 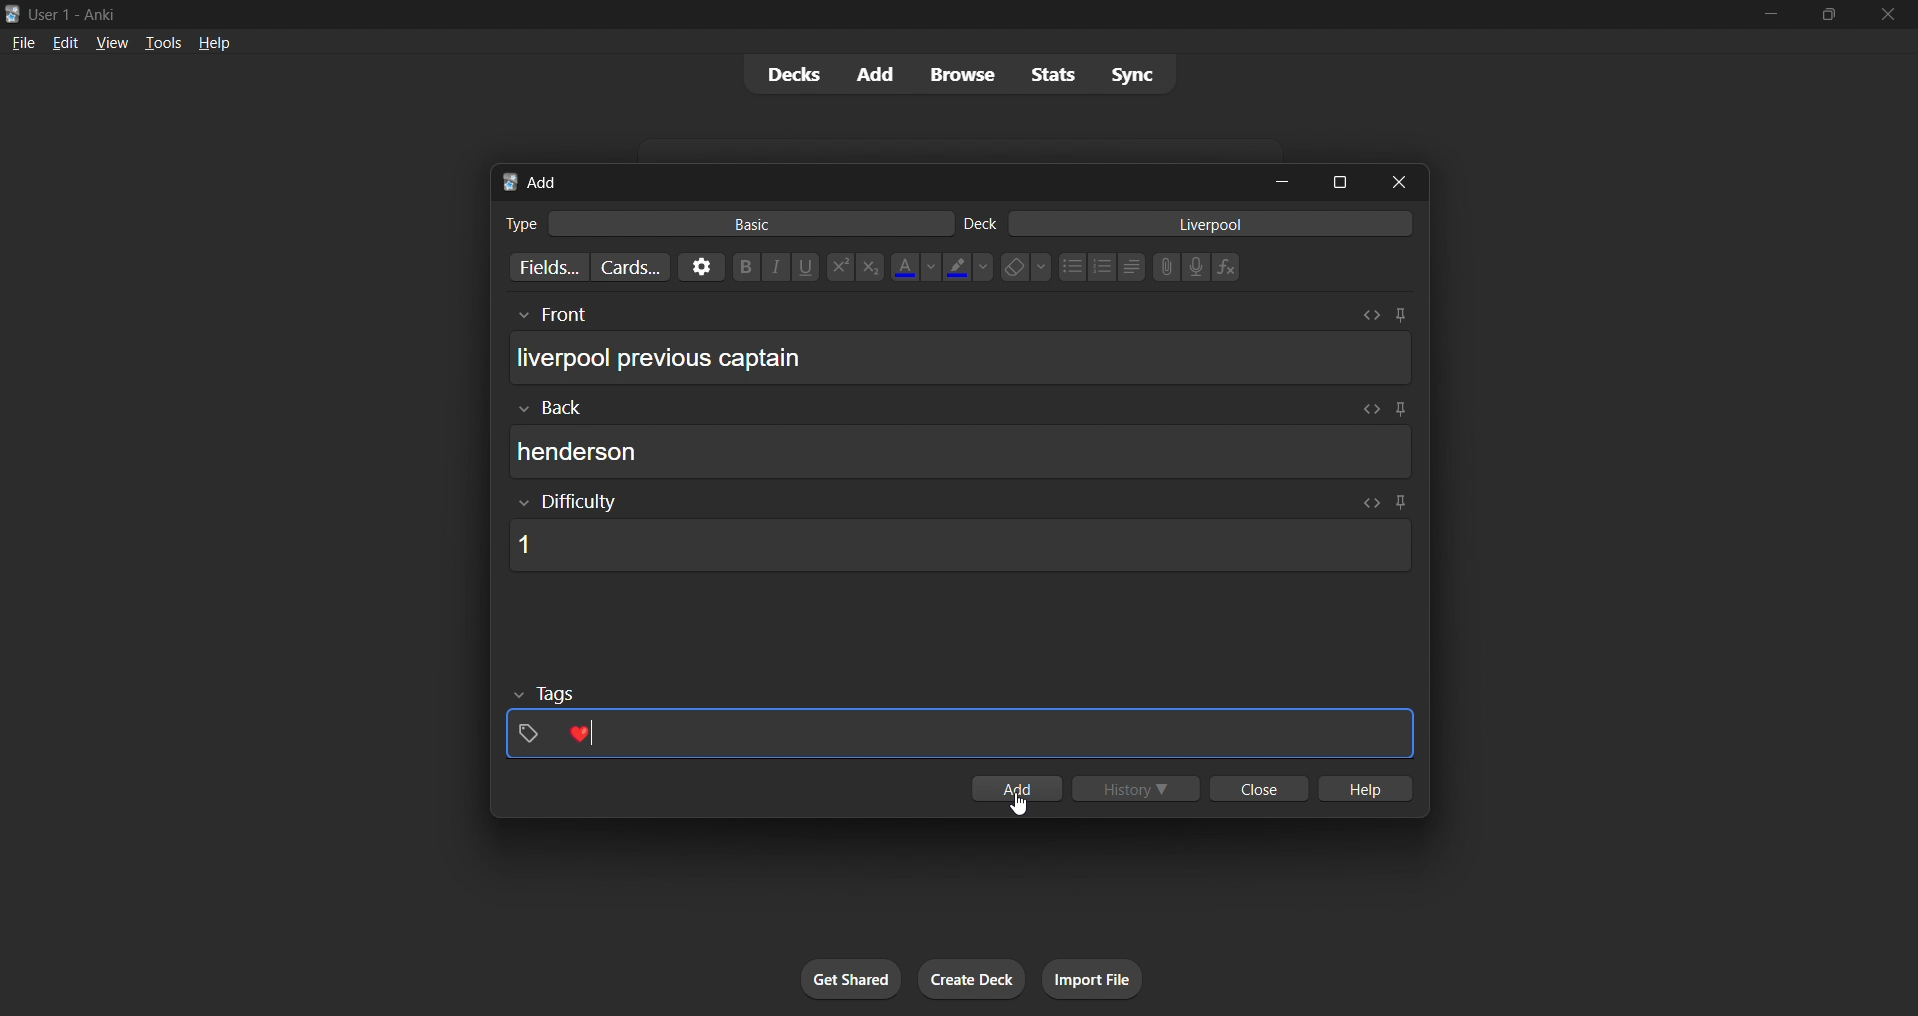 I want to click on link, so click(x=1164, y=269).